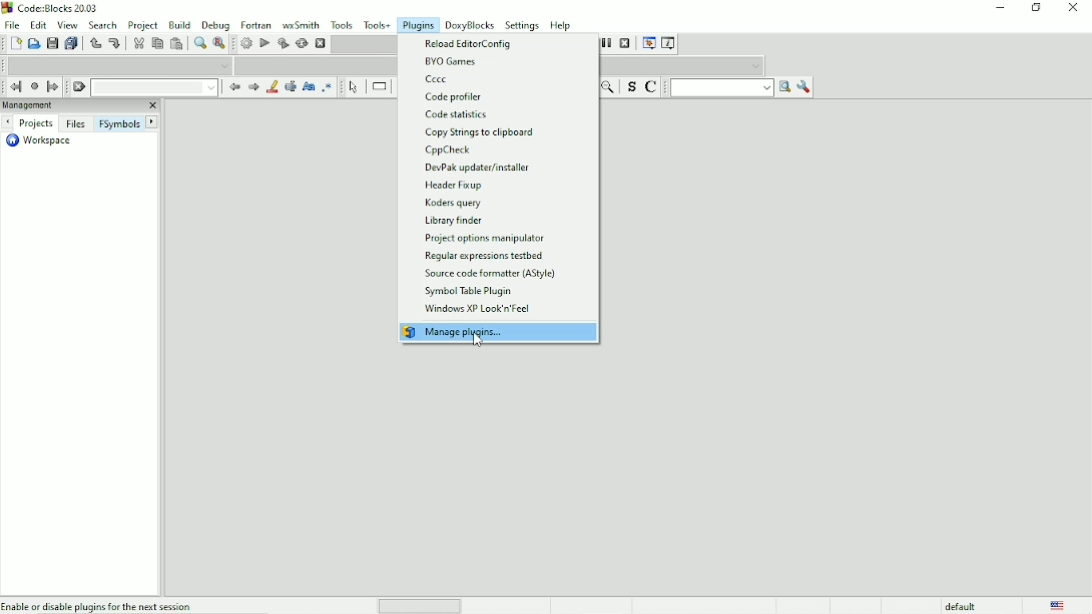 The image size is (1092, 614). What do you see at coordinates (454, 203) in the screenshot?
I see `Koders query` at bounding box center [454, 203].